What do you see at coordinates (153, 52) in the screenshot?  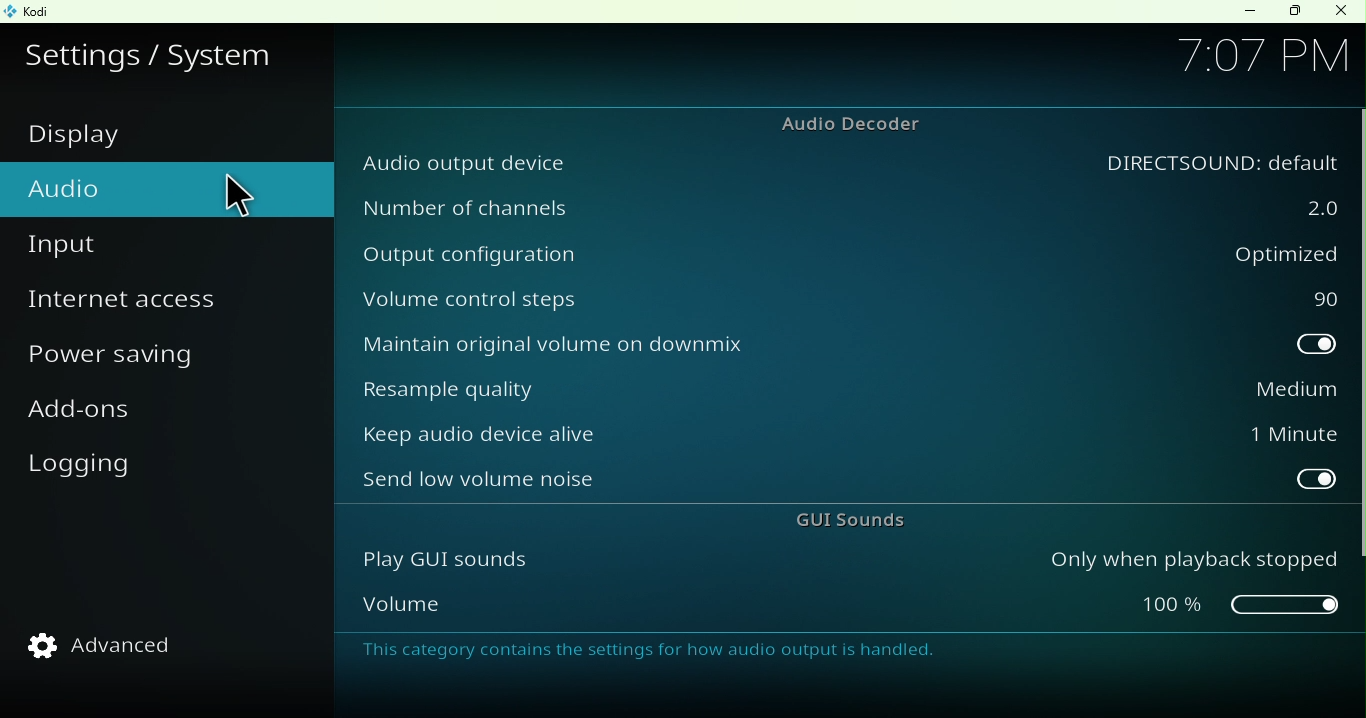 I see `Settings/system` at bounding box center [153, 52].